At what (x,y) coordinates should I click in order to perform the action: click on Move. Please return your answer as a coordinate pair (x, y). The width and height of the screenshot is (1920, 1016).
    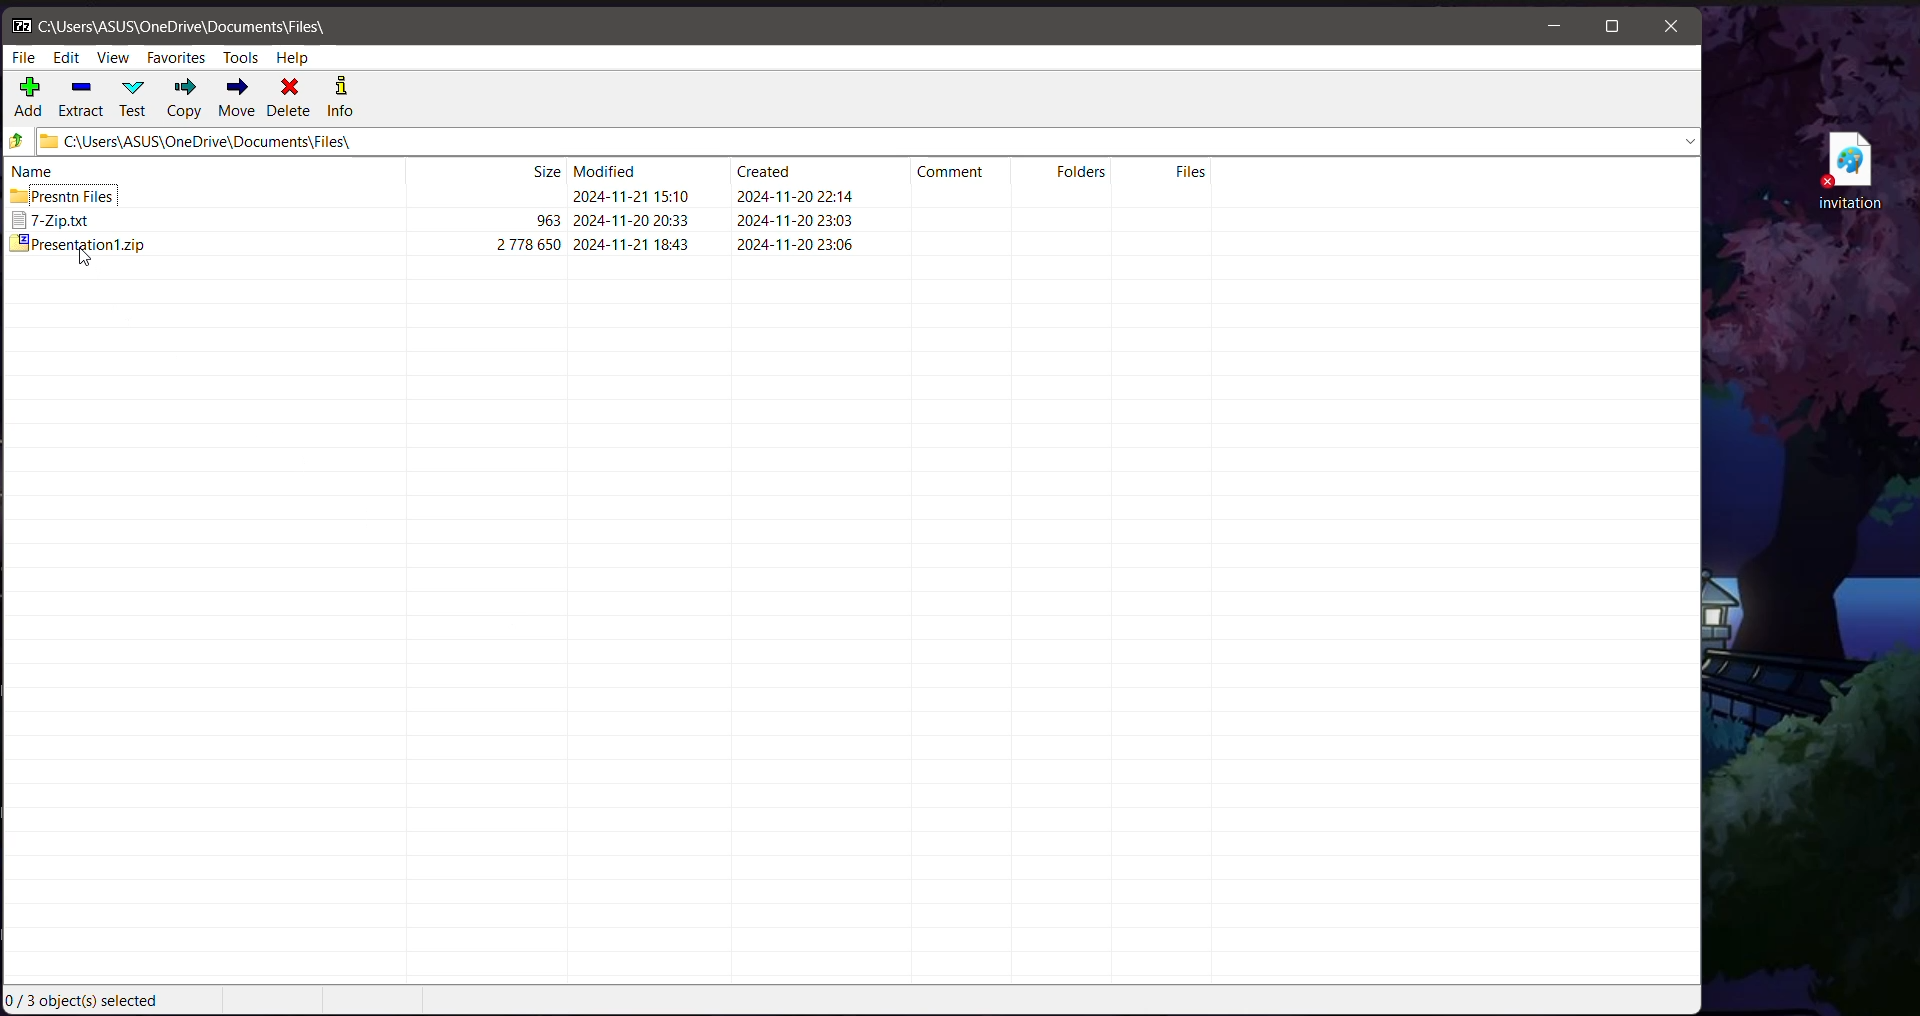
    Looking at the image, I should click on (235, 98).